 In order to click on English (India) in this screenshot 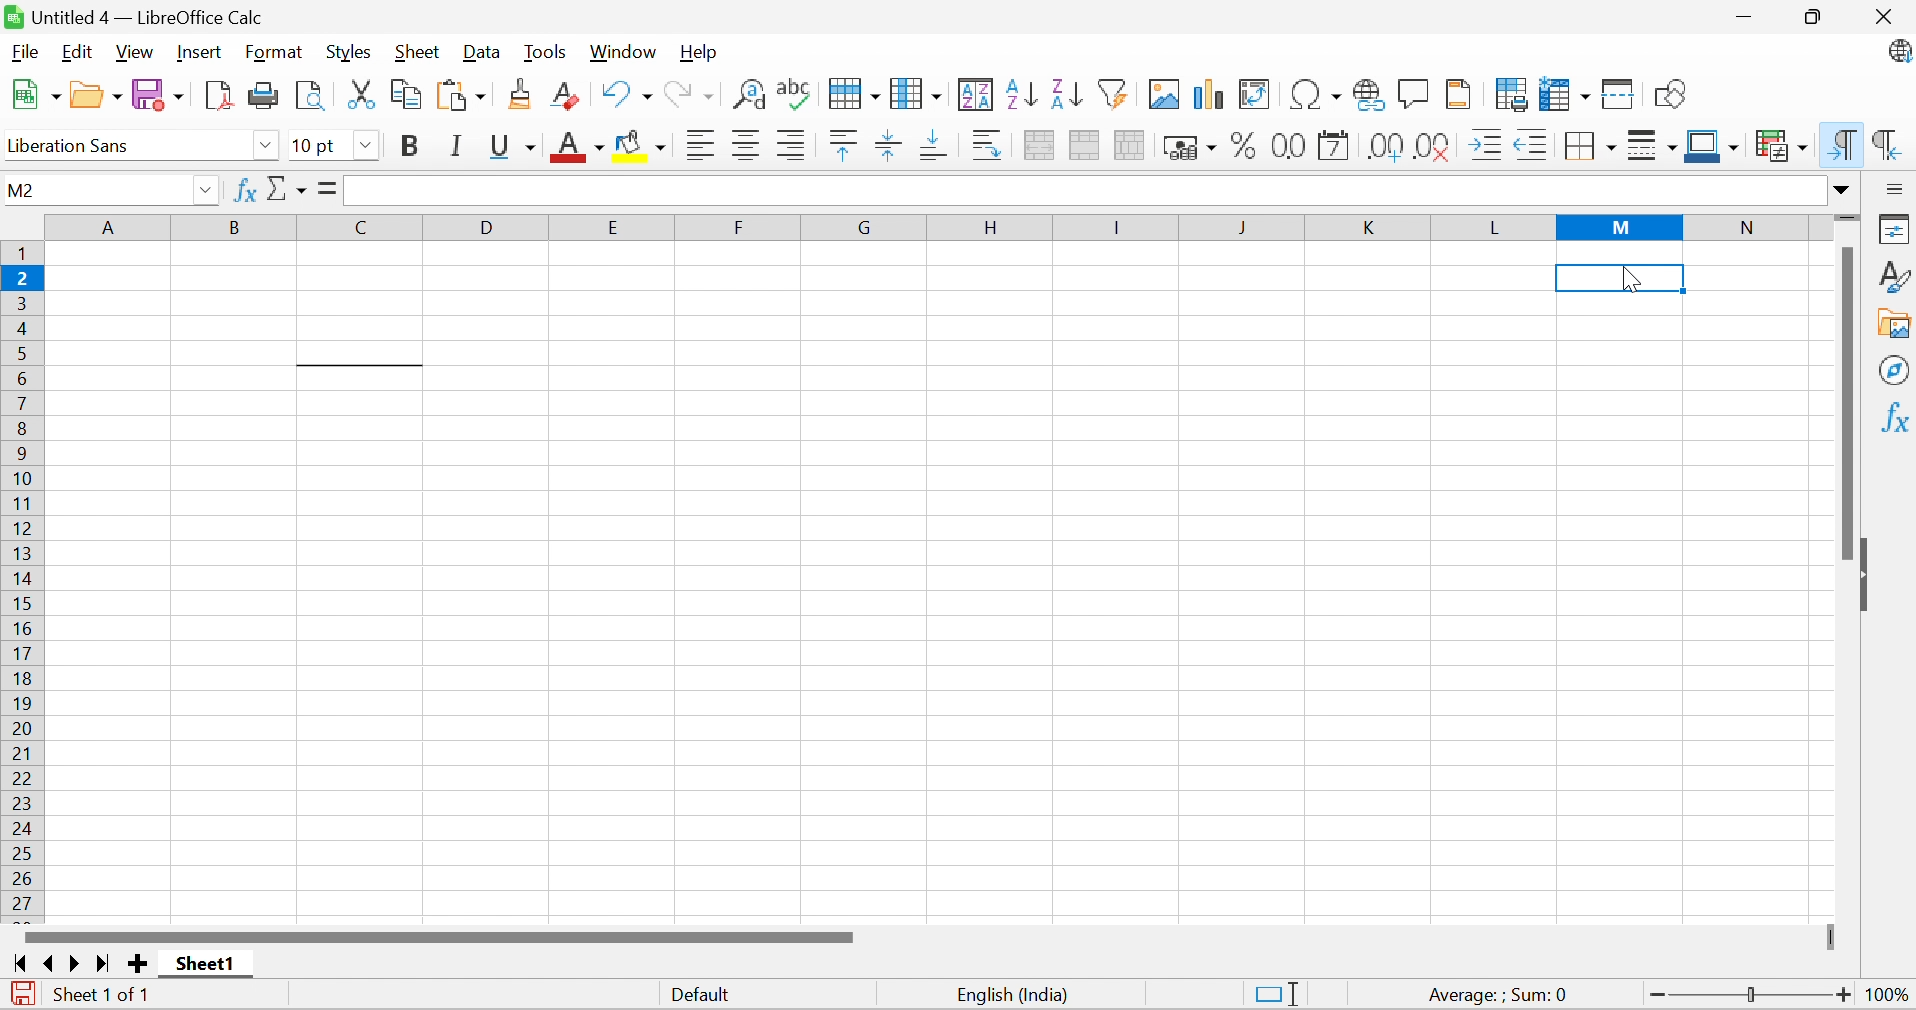, I will do `click(1014, 995)`.